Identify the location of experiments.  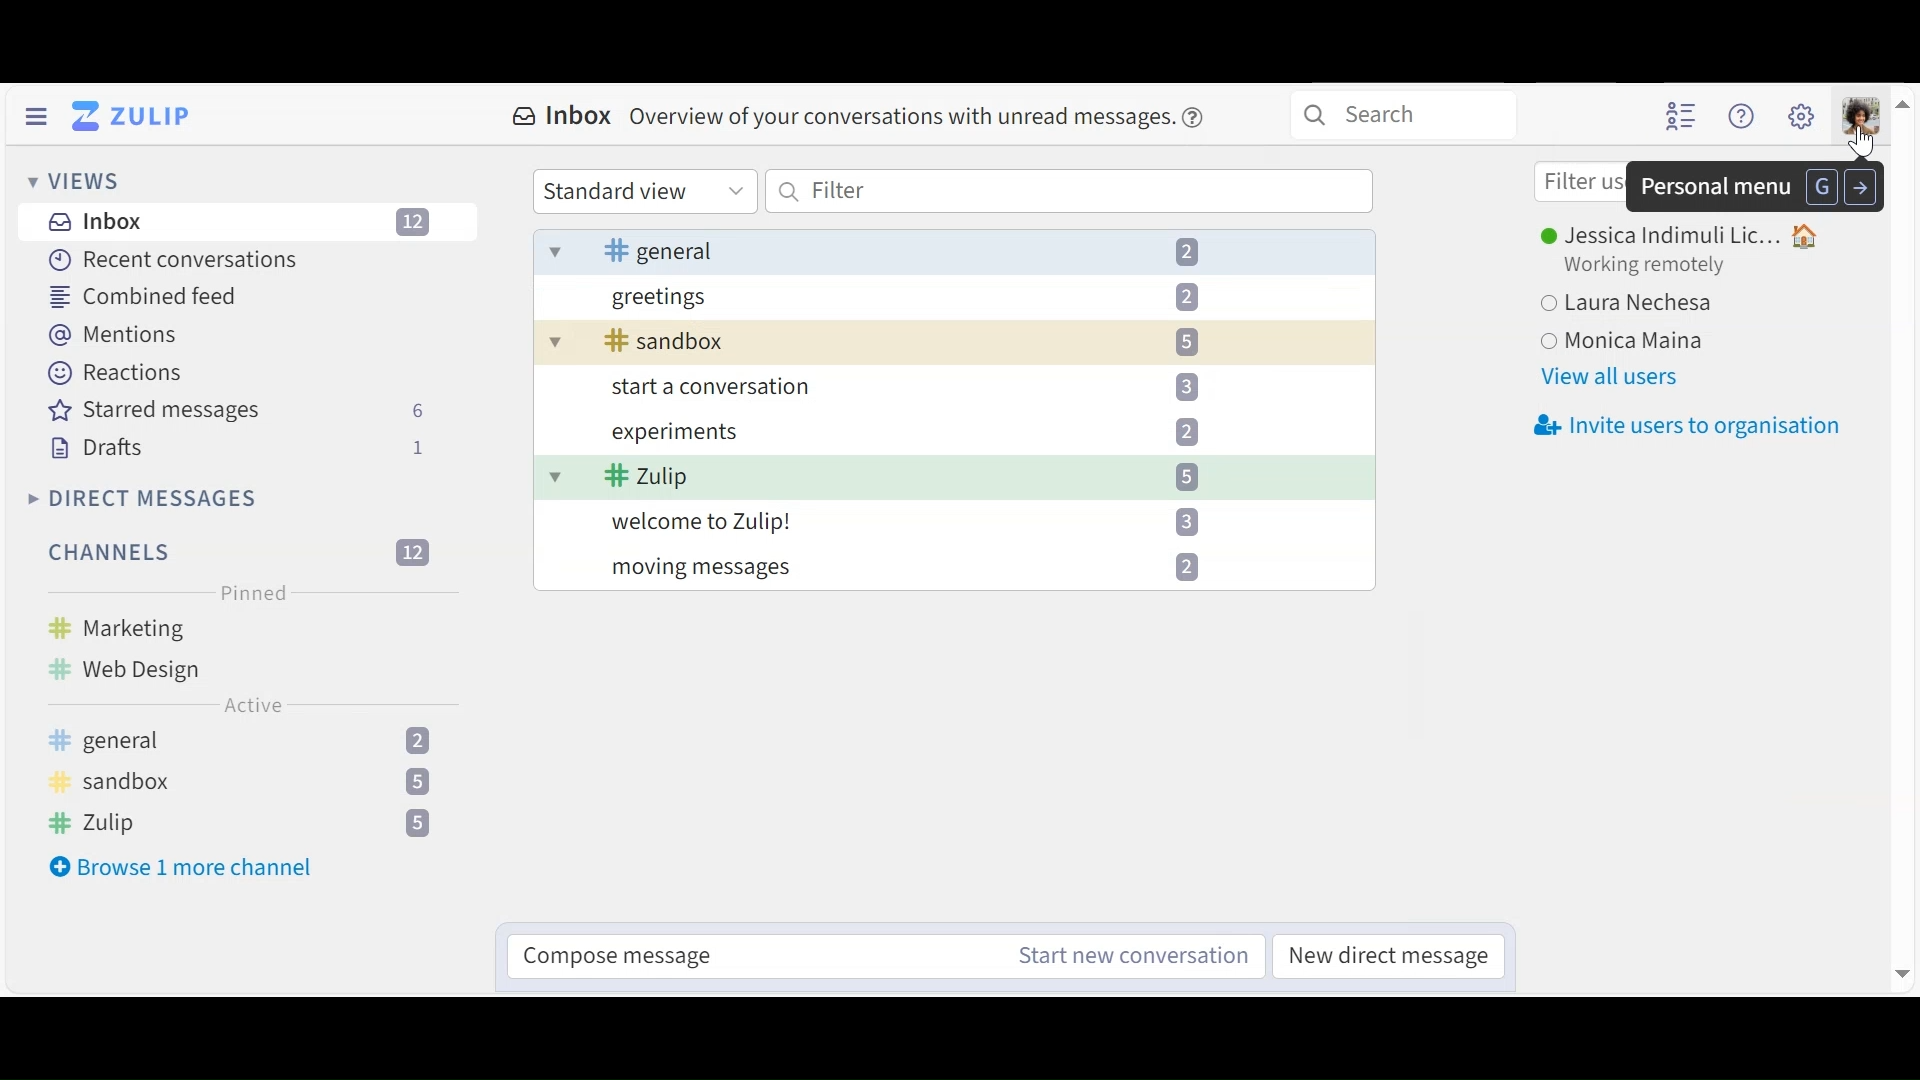
(640, 430).